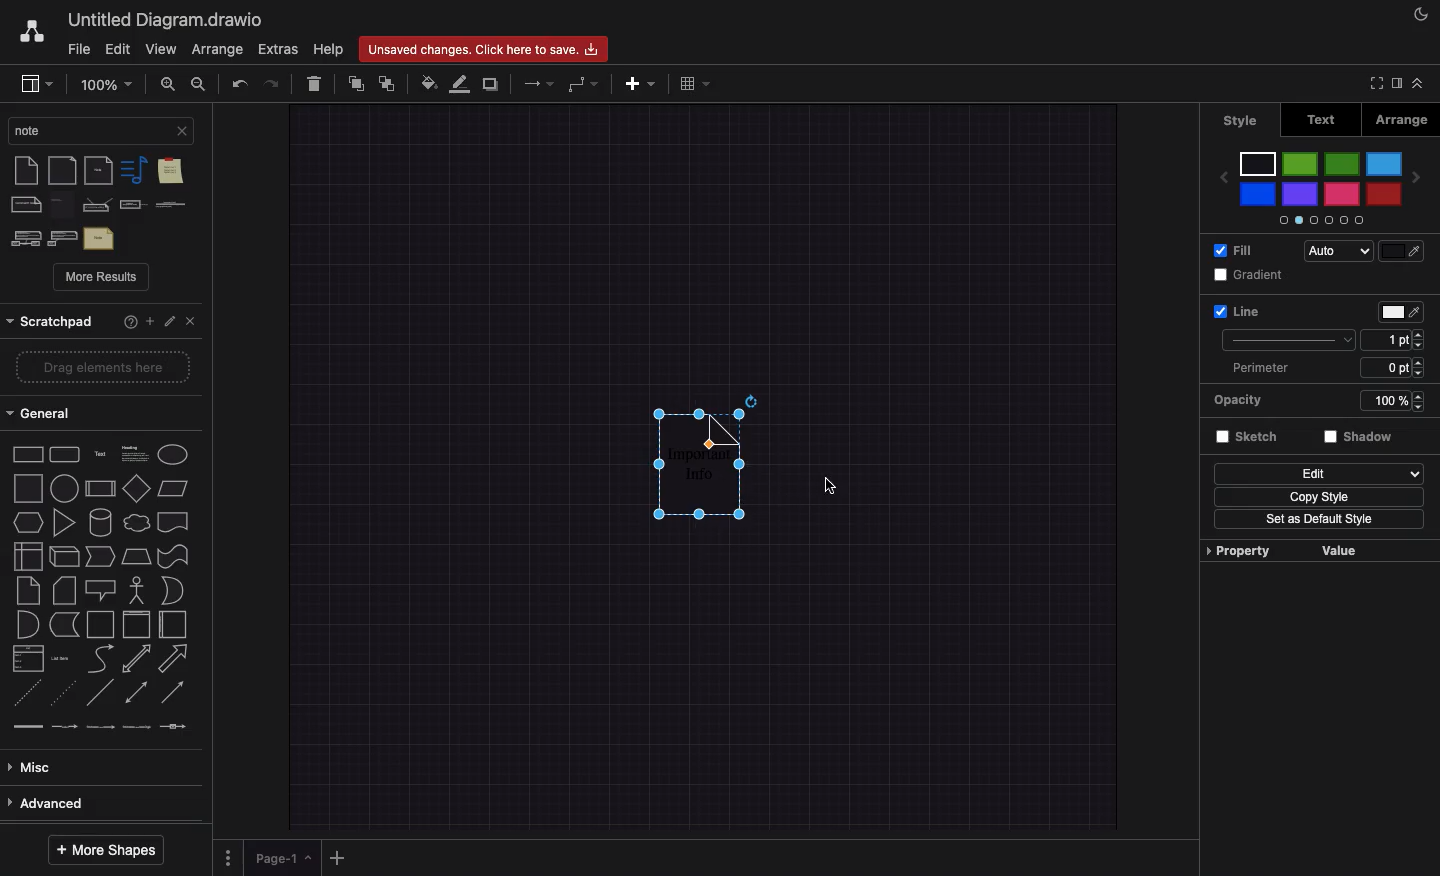  I want to click on edit opacity, so click(1377, 403).